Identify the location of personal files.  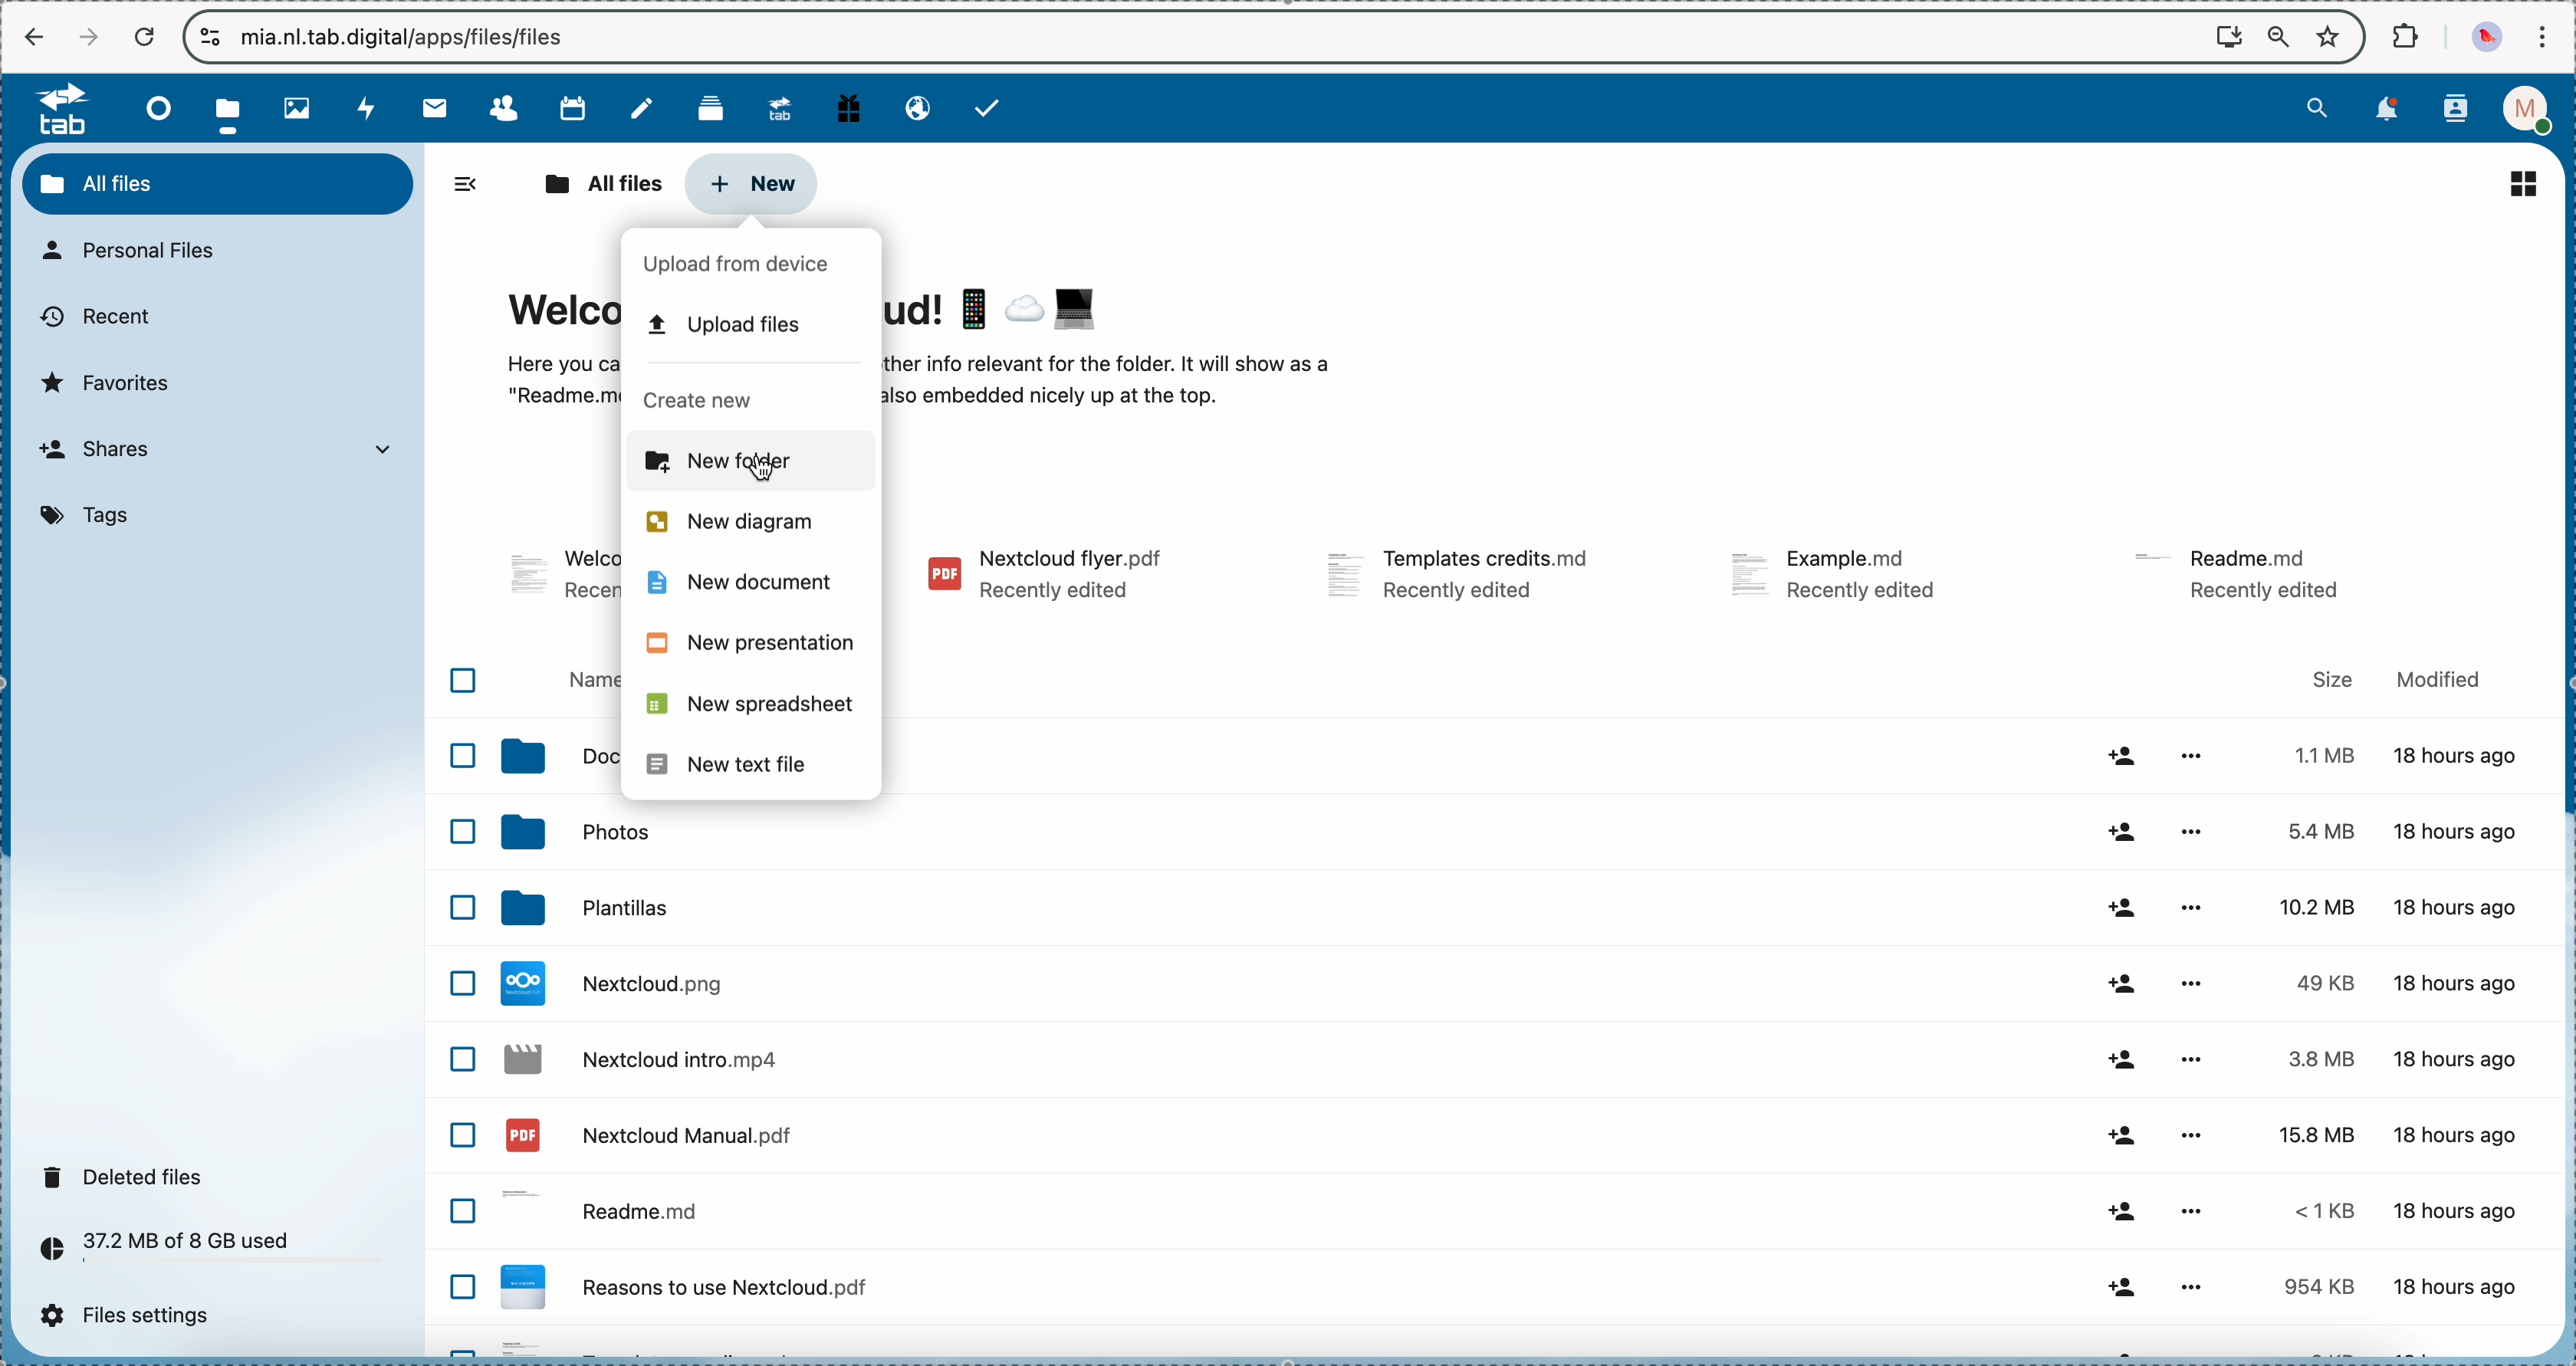
(139, 252).